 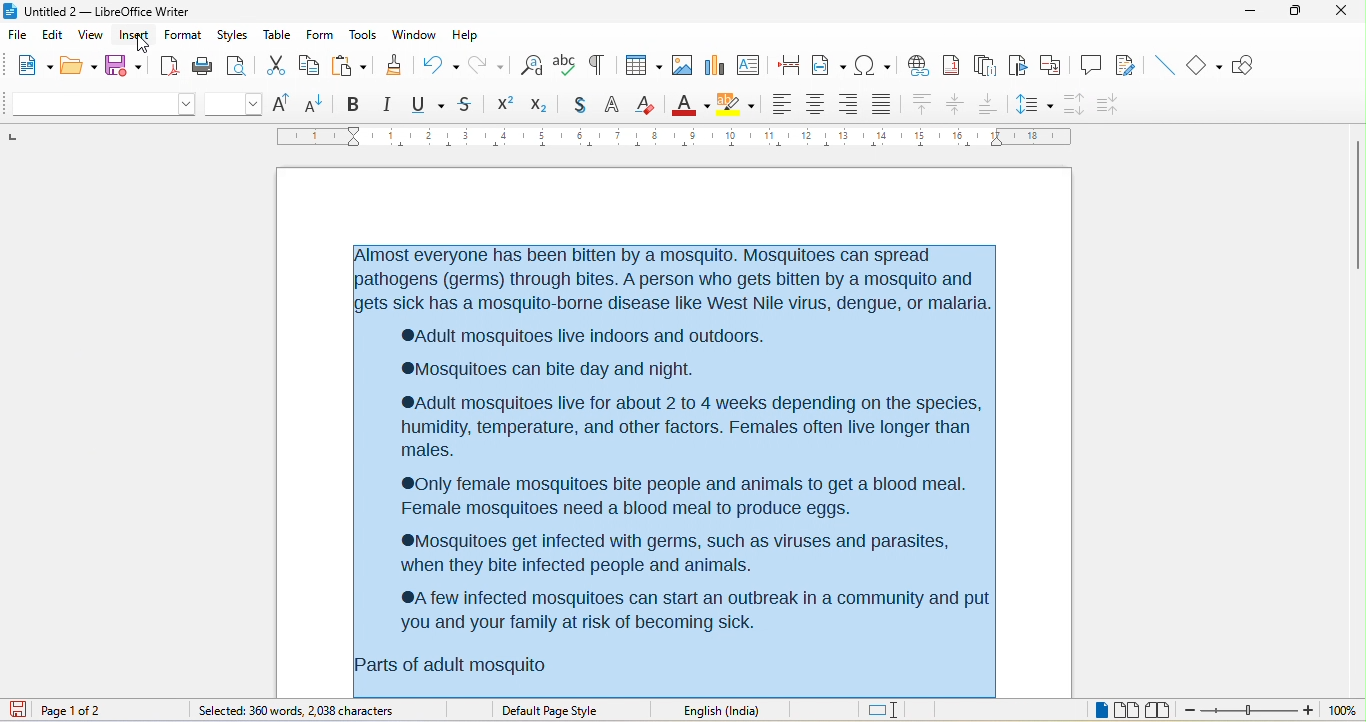 I want to click on justified, so click(x=881, y=105).